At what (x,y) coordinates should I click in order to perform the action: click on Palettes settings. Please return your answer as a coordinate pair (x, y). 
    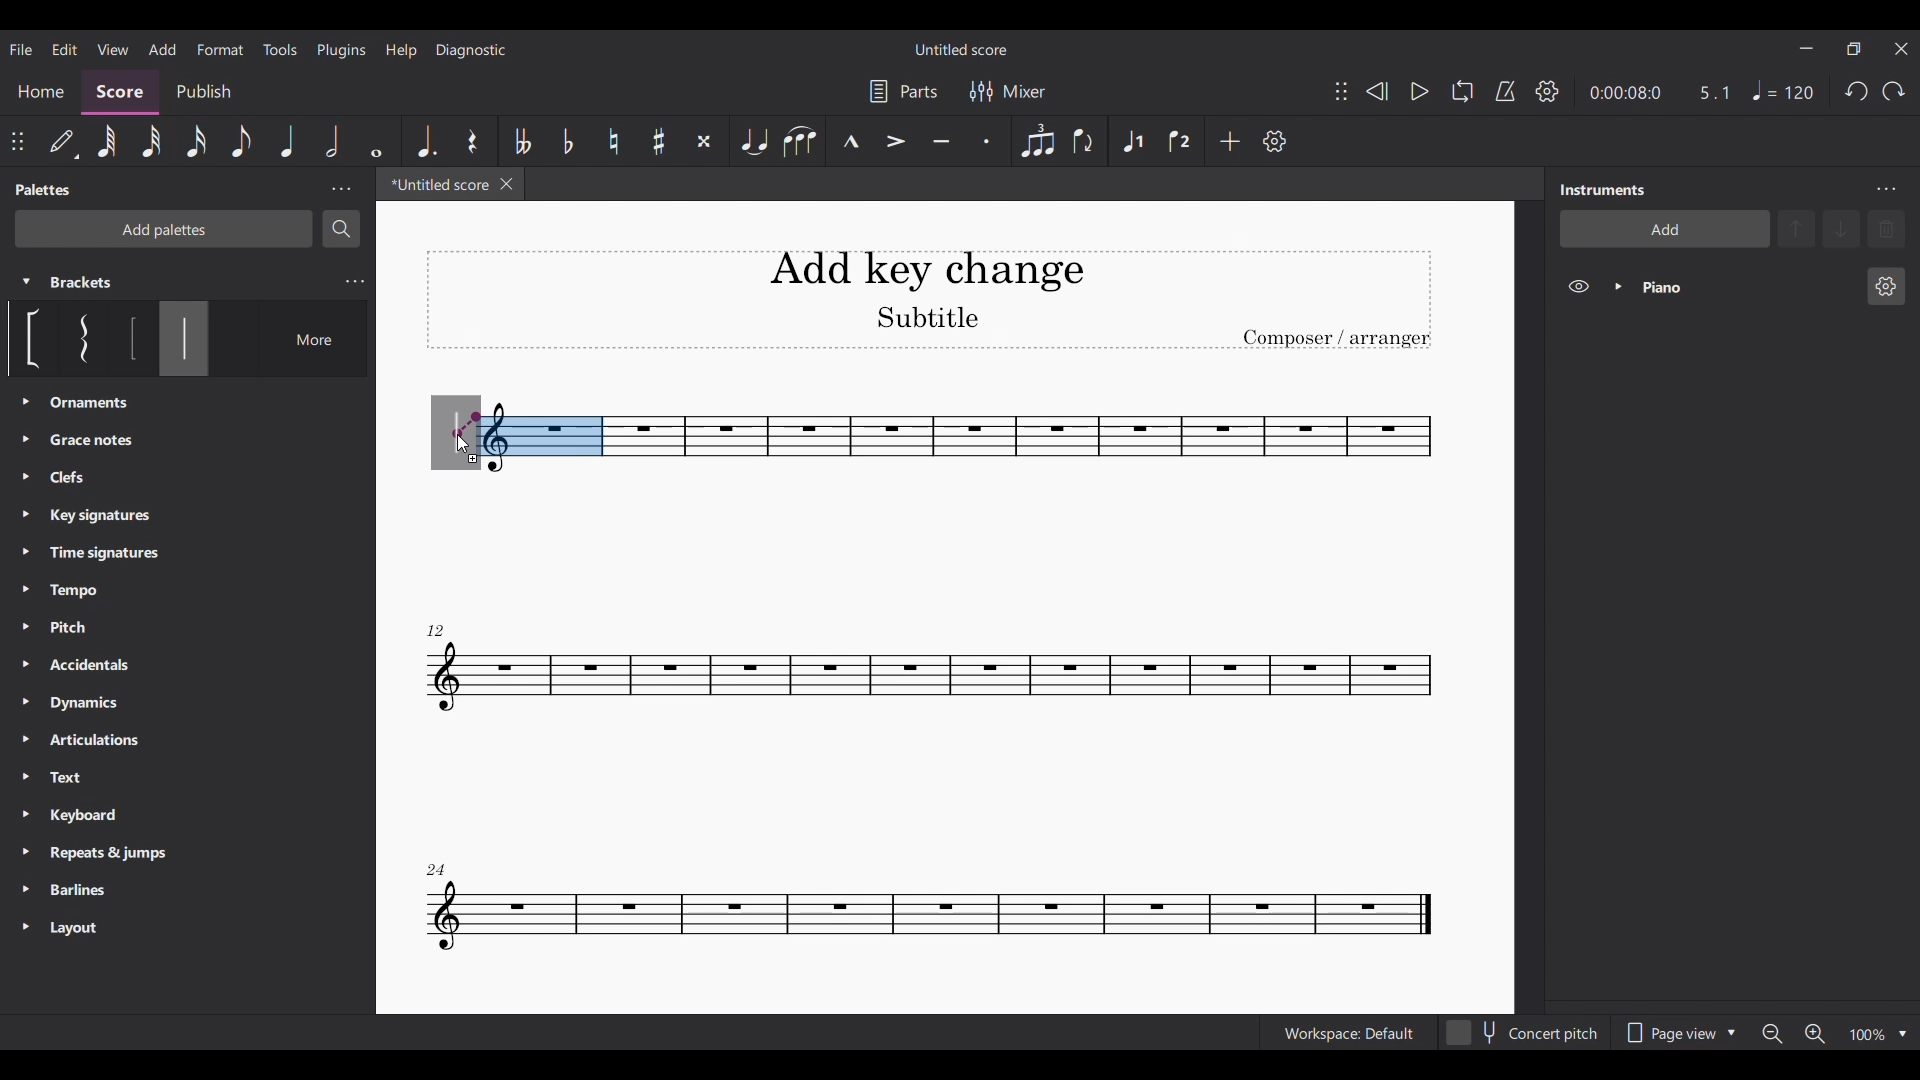
    Looking at the image, I should click on (341, 188).